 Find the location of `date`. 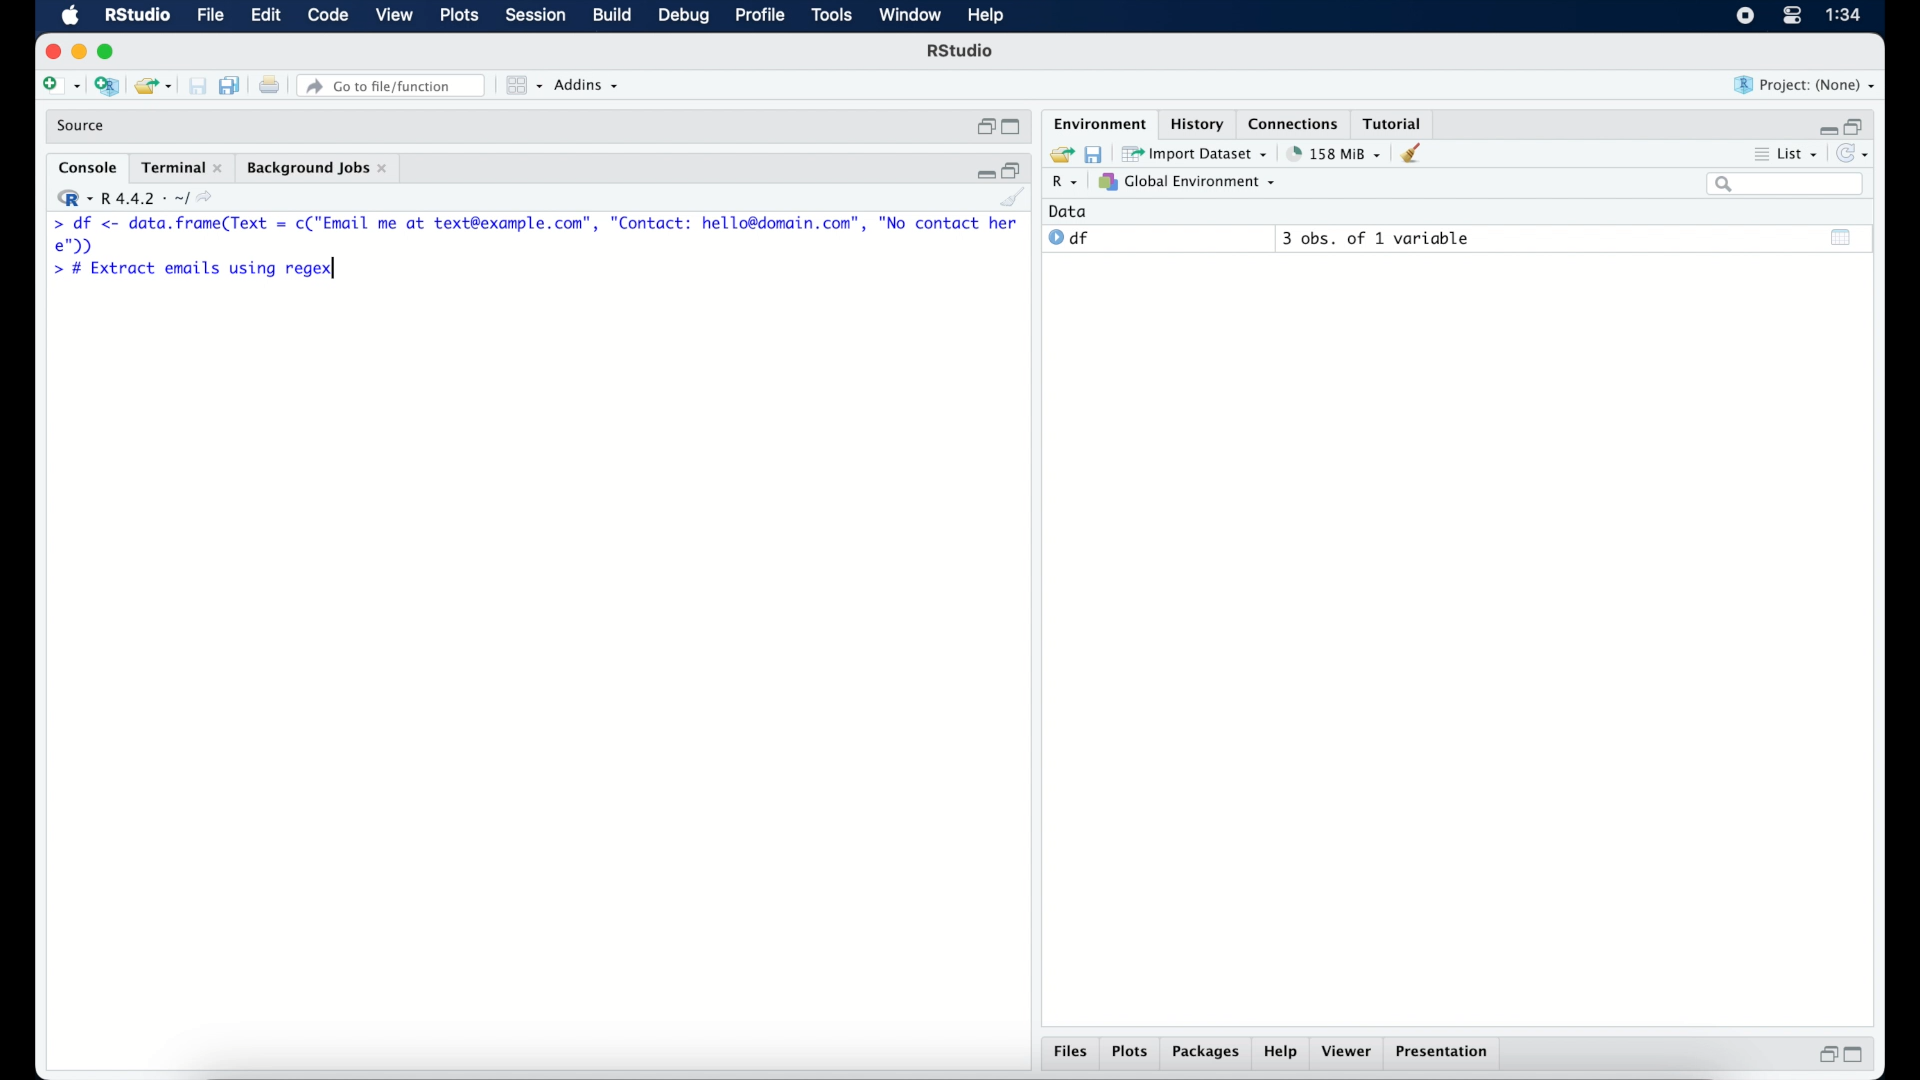

date is located at coordinates (1069, 211).